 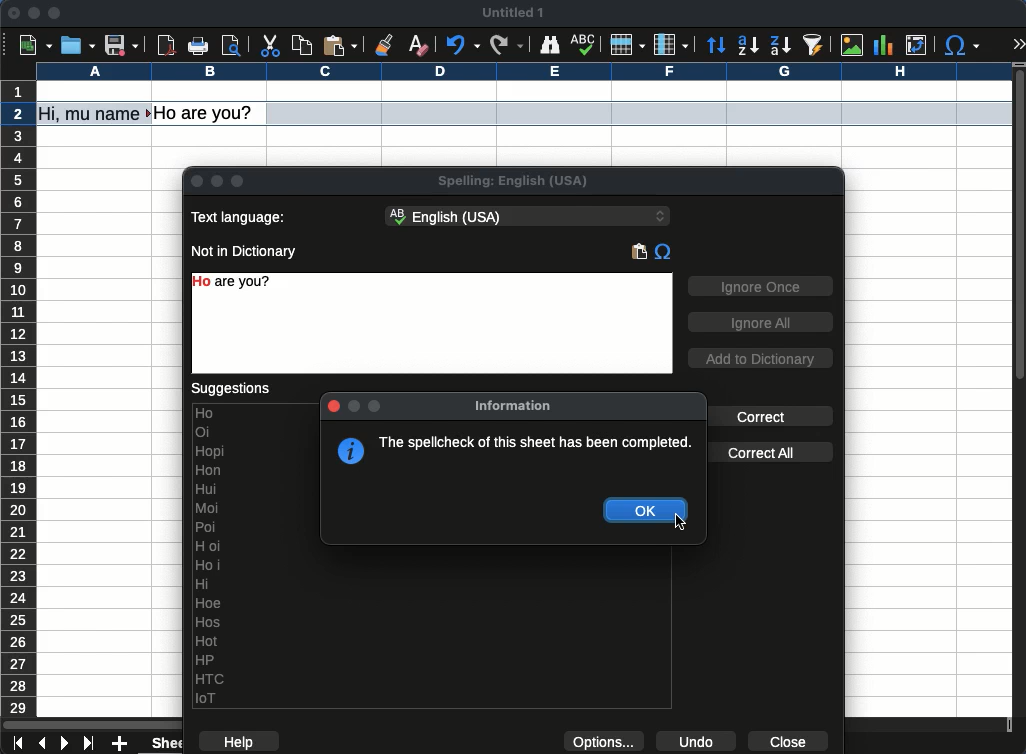 I want to click on Hoi are you?, so click(x=207, y=113).